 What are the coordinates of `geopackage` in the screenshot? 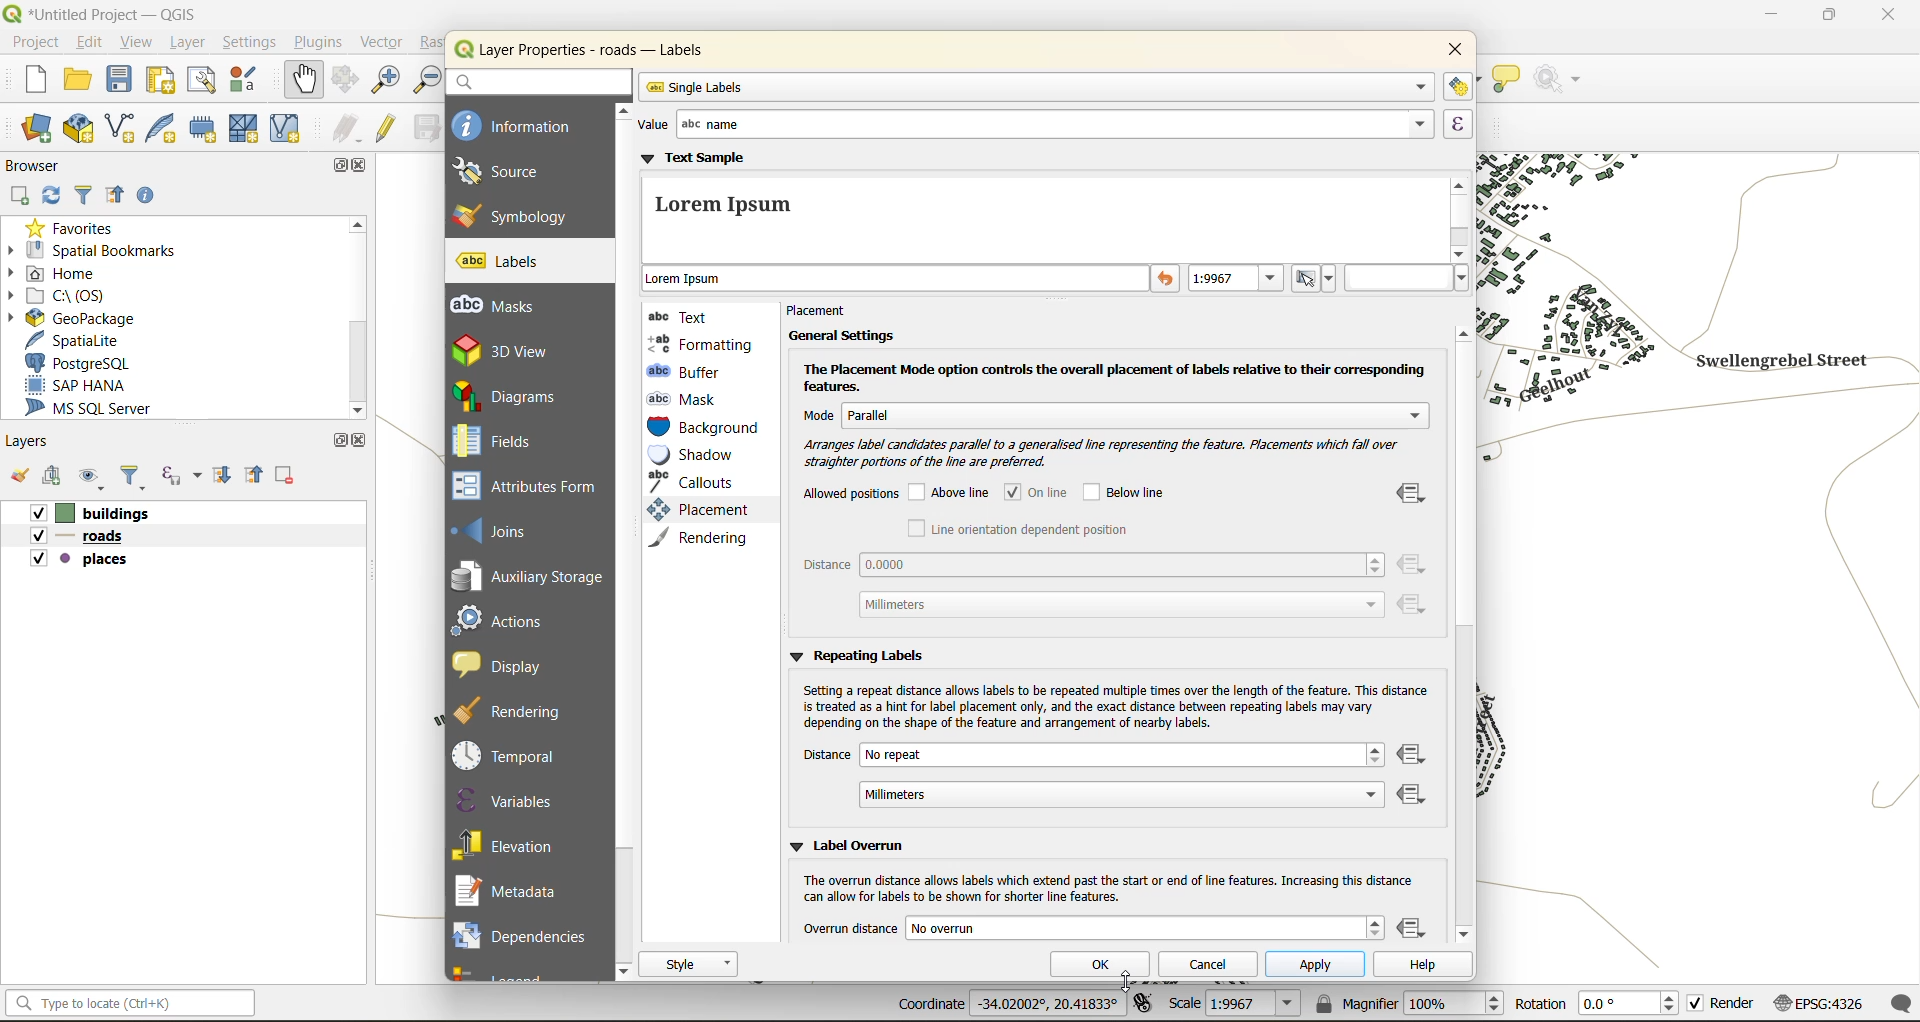 It's located at (82, 321).